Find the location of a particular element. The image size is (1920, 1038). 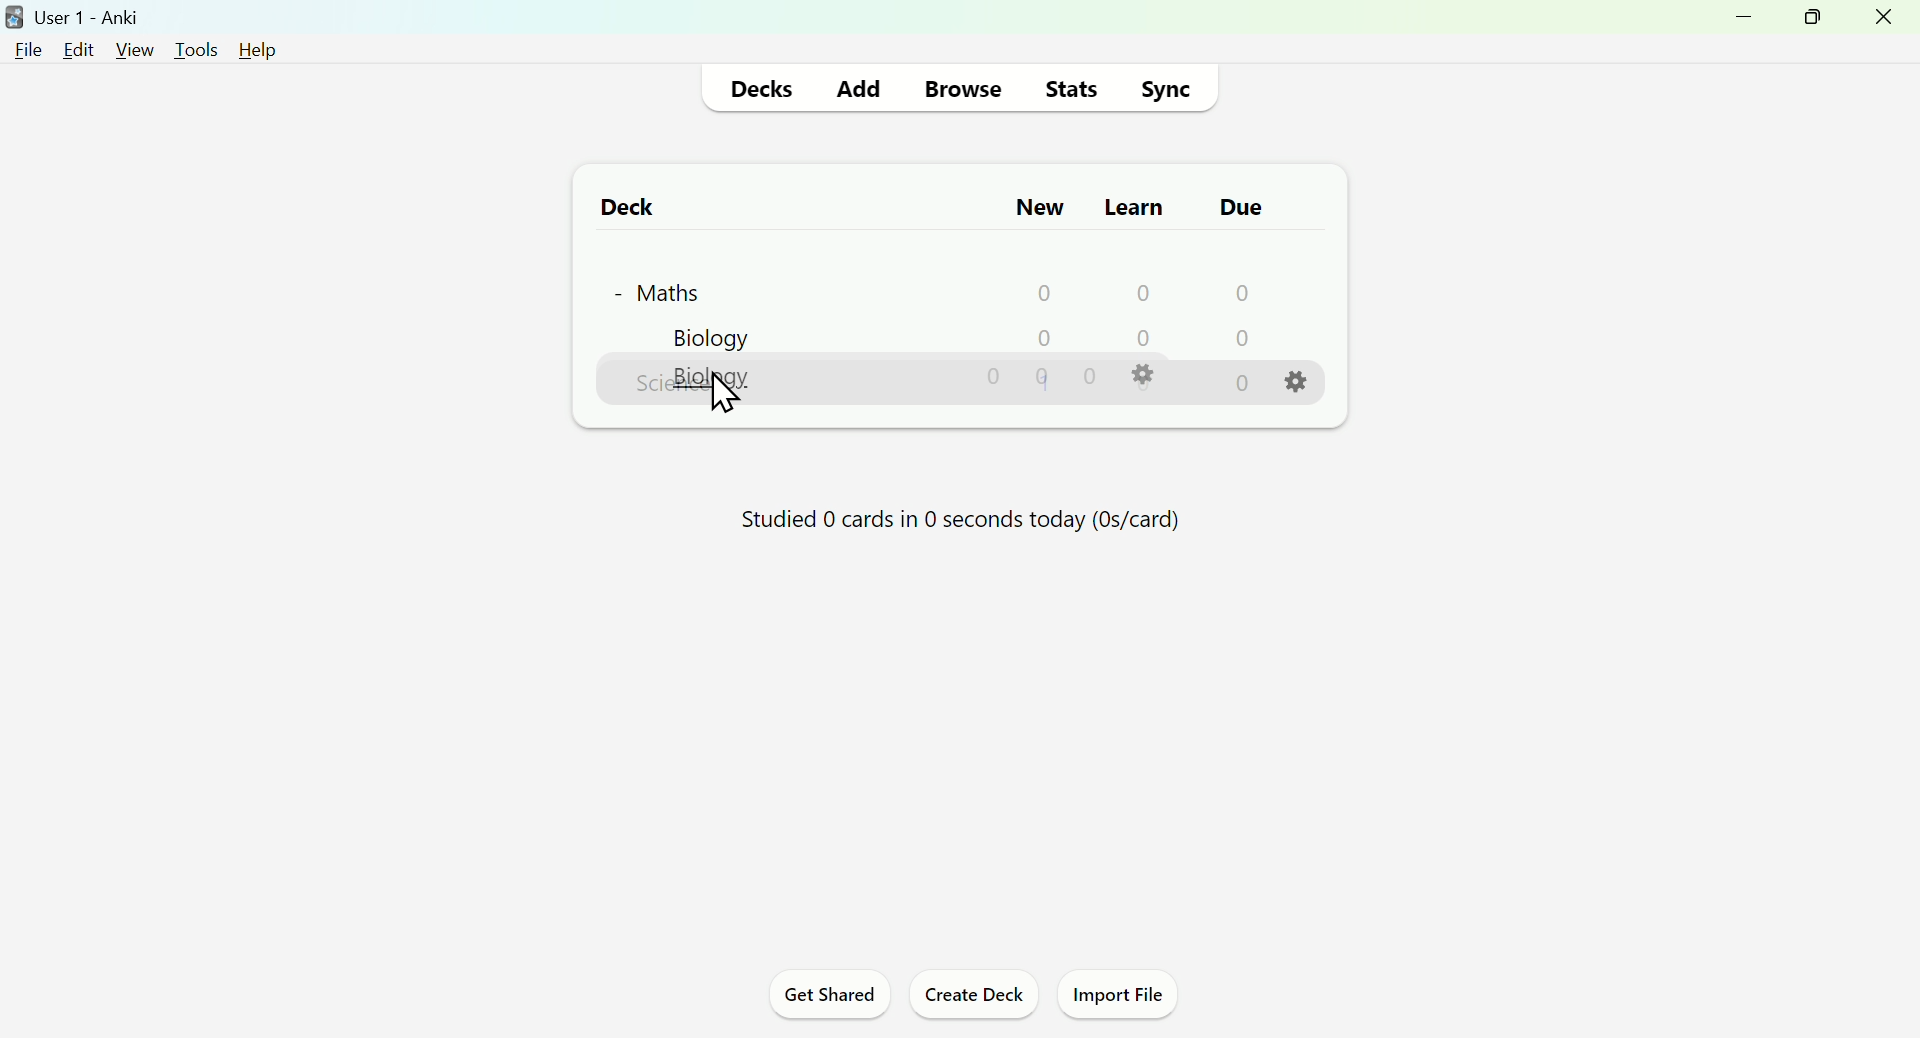

0 is located at coordinates (994, 383).